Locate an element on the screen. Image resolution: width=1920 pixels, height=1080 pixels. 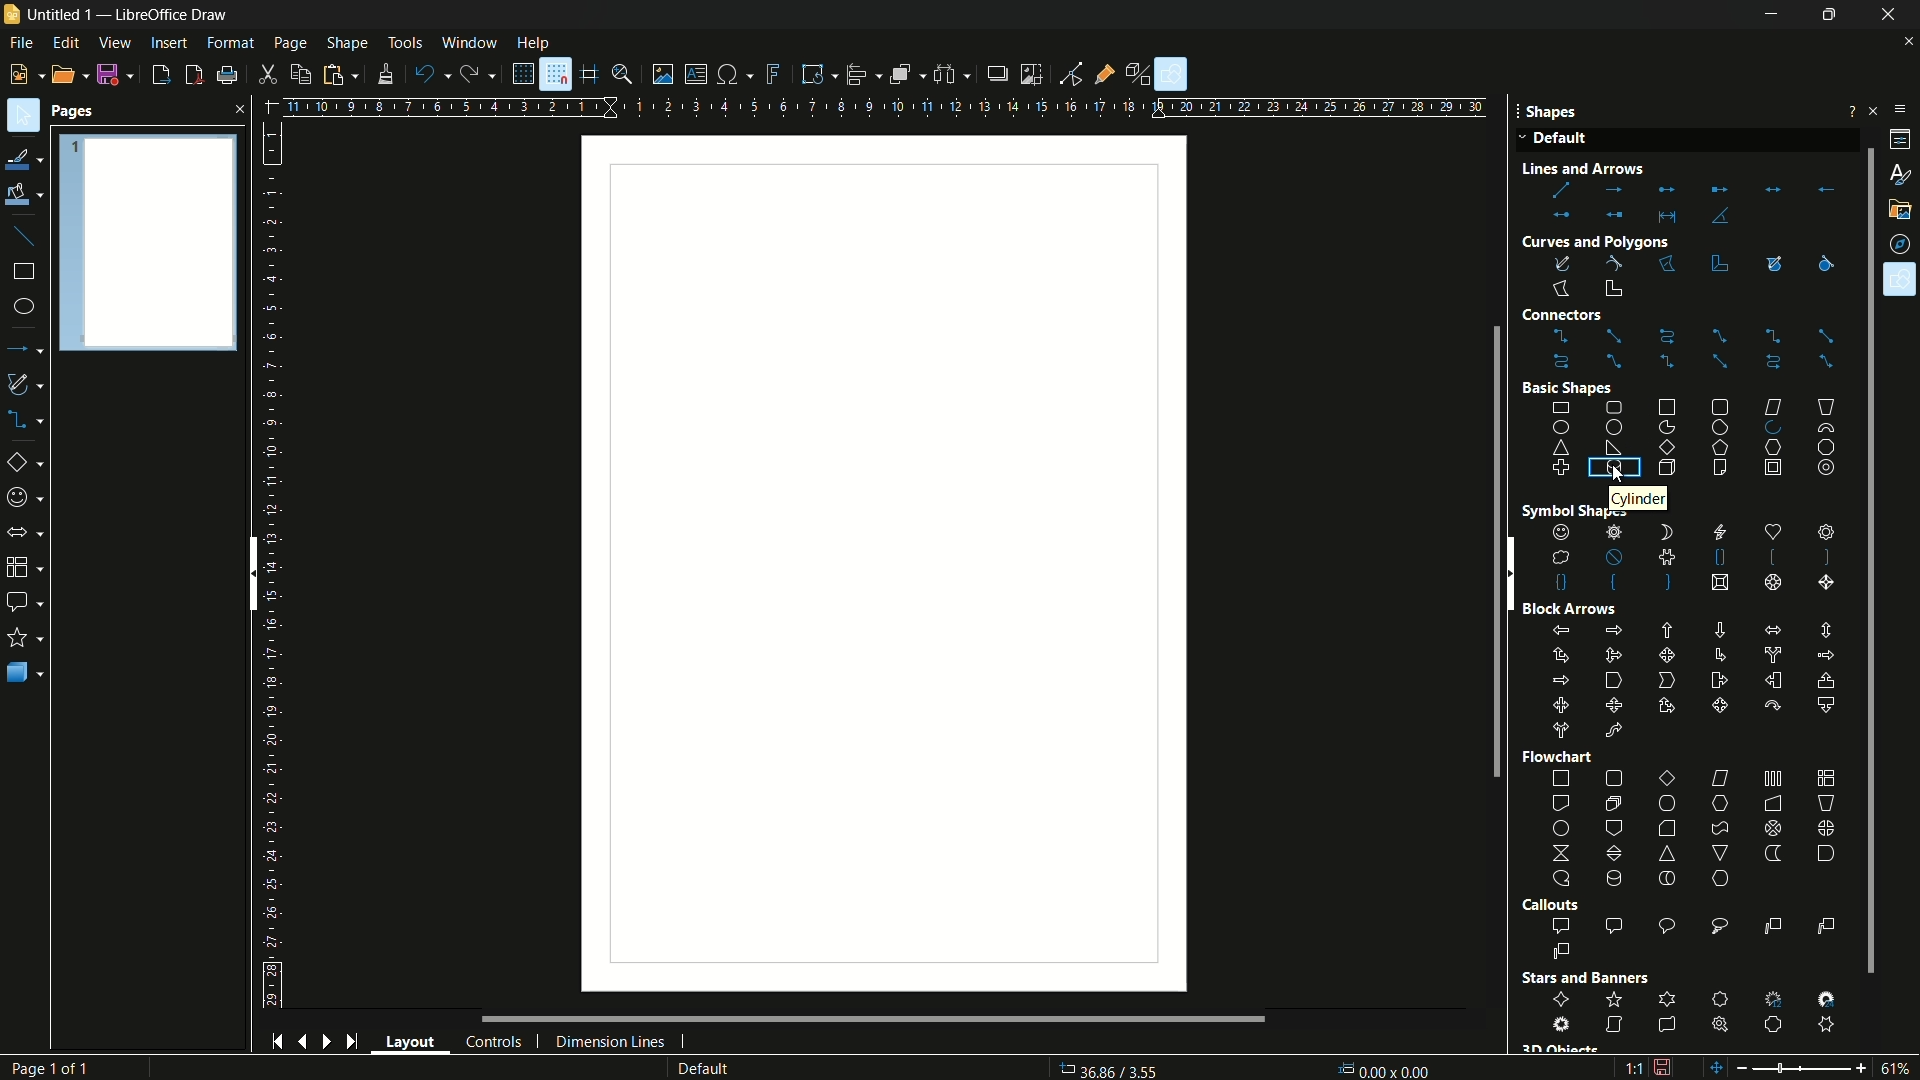
cut is located at coordinates (271, 74).